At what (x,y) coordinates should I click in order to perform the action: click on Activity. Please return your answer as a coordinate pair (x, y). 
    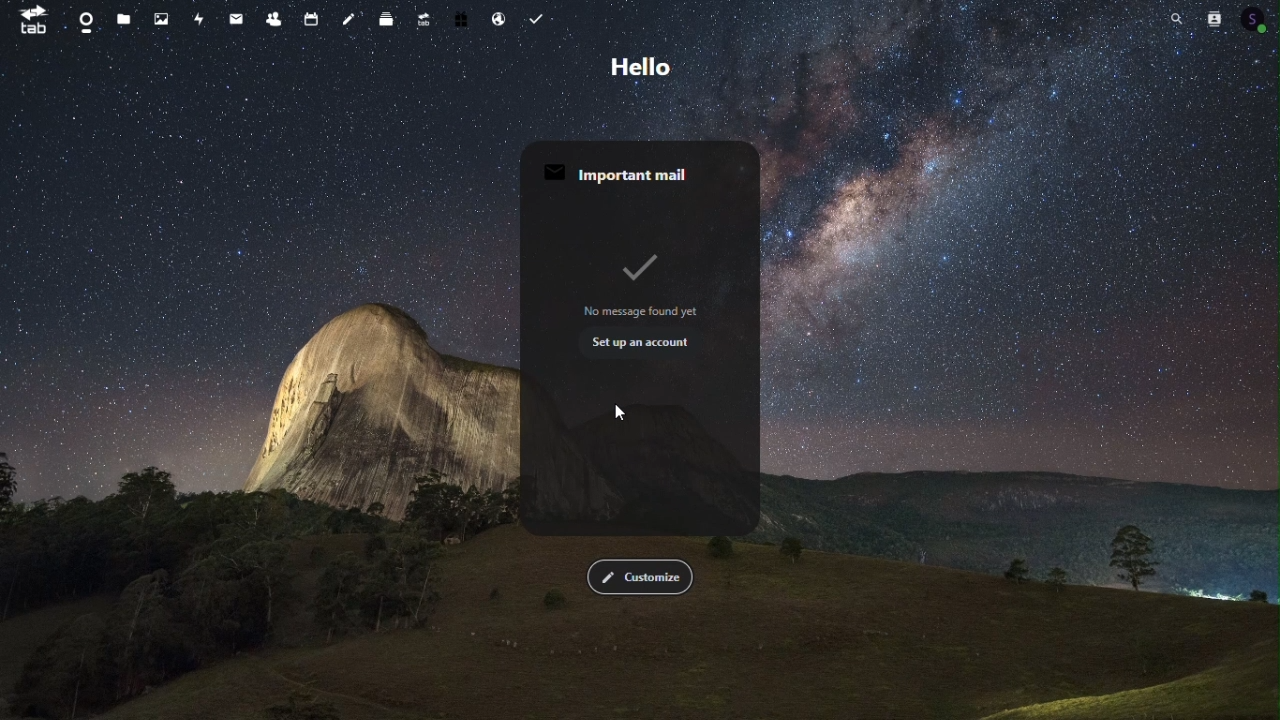
    Looking at the image, I should click on (199, 19).